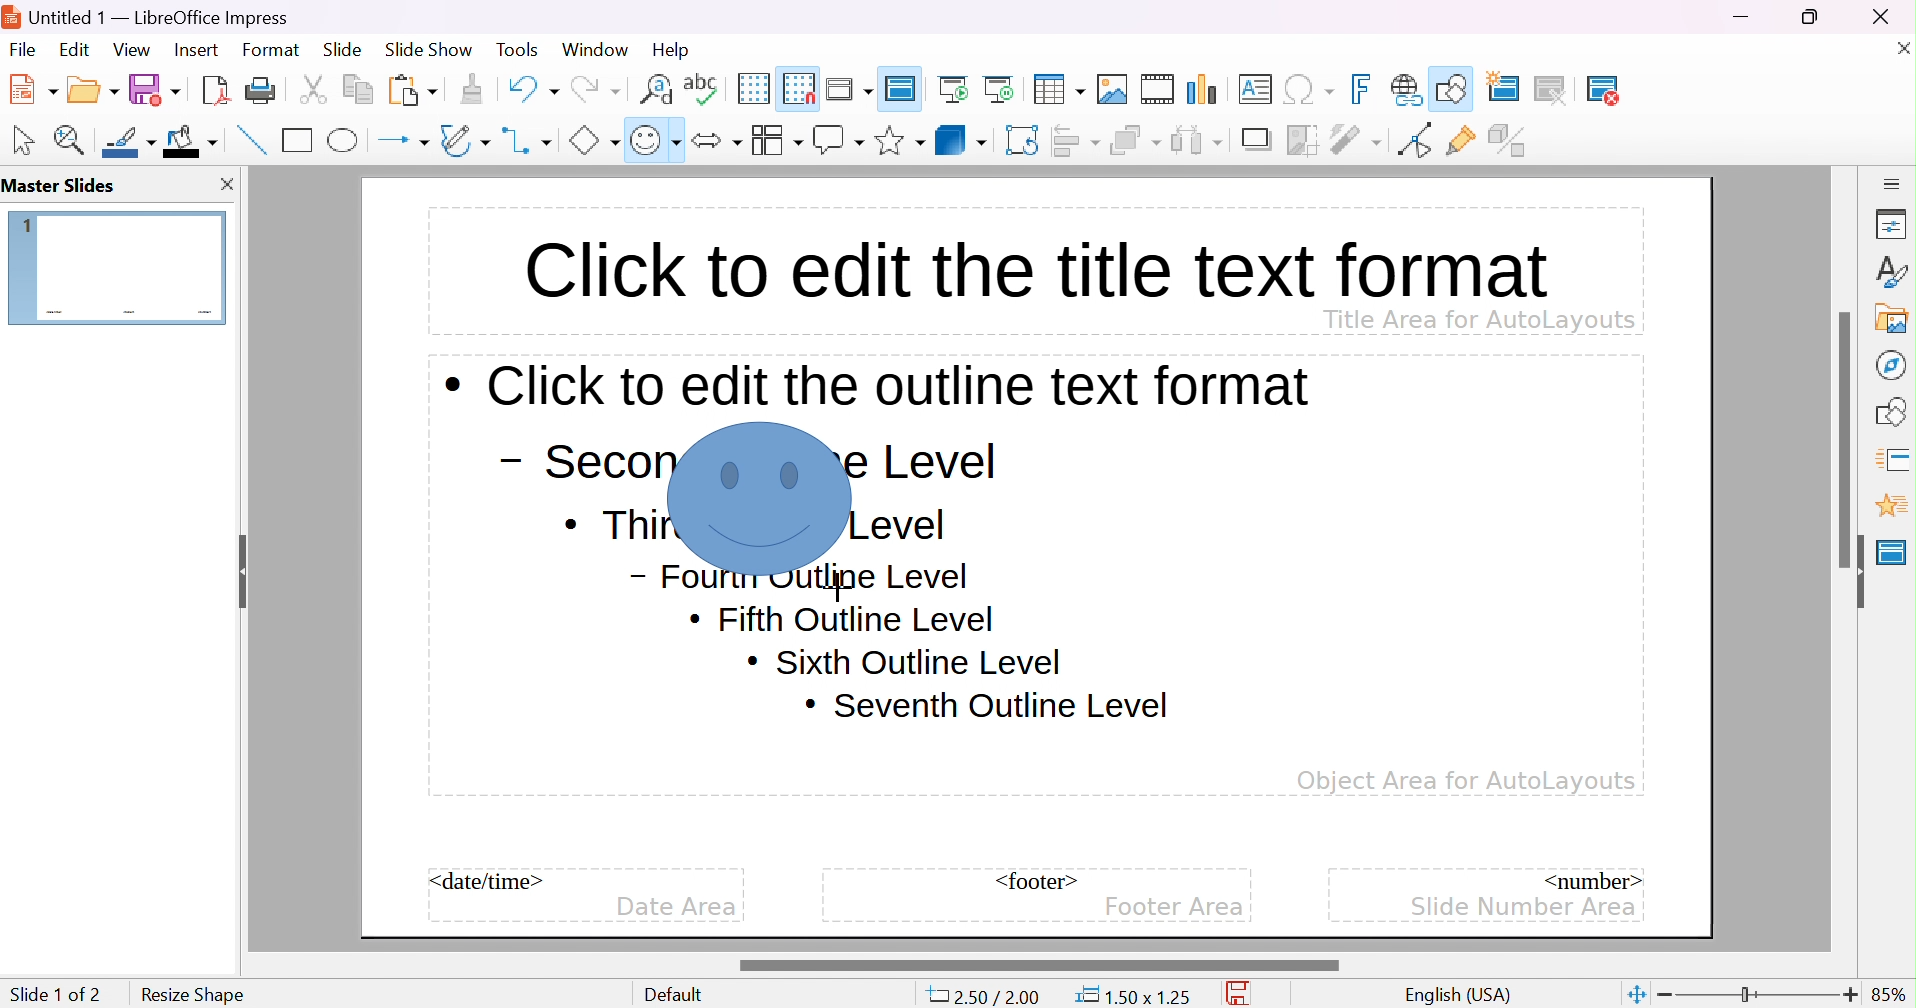 This screenshot has width=1916, height=1008. What do you see at coordinates (1304, 140) in the screenshot?
I see `crop image` at bounding box center [1304, 140].